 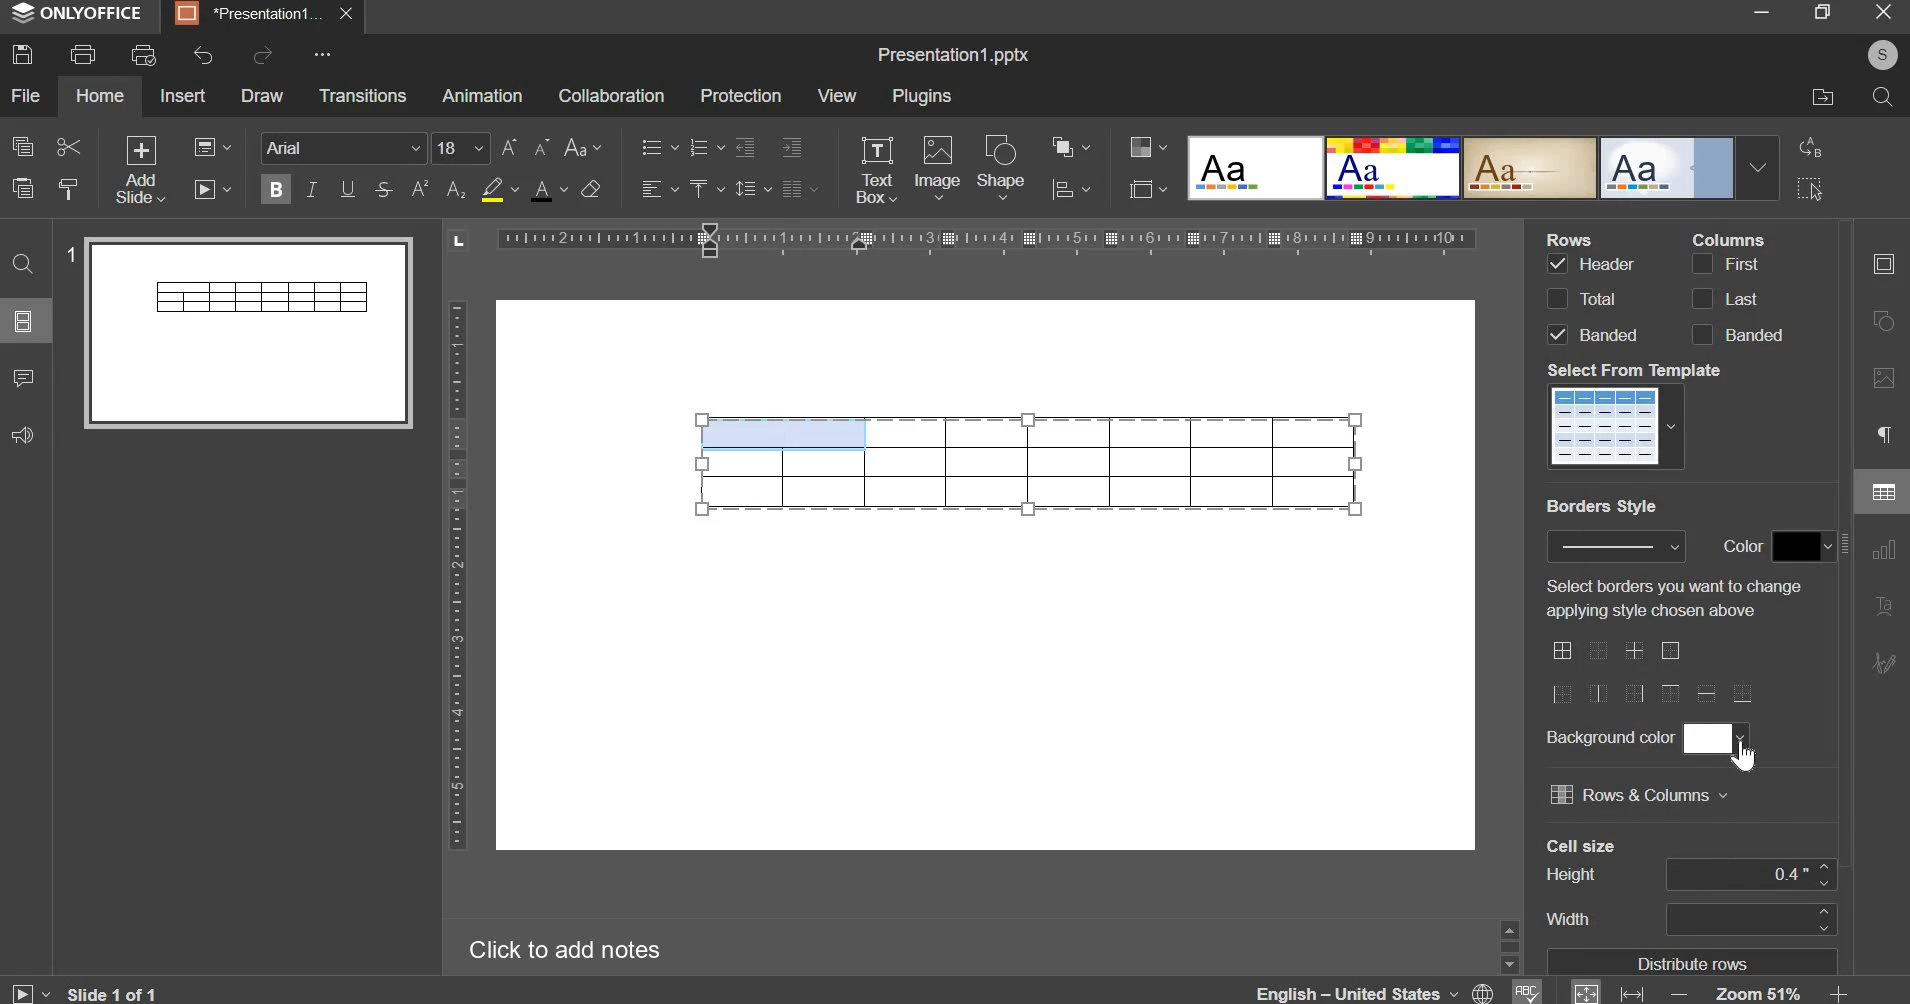 What do you see at coordinates (345, 147) in the screenshot?
I see `font` at bounding box center [345, 147].